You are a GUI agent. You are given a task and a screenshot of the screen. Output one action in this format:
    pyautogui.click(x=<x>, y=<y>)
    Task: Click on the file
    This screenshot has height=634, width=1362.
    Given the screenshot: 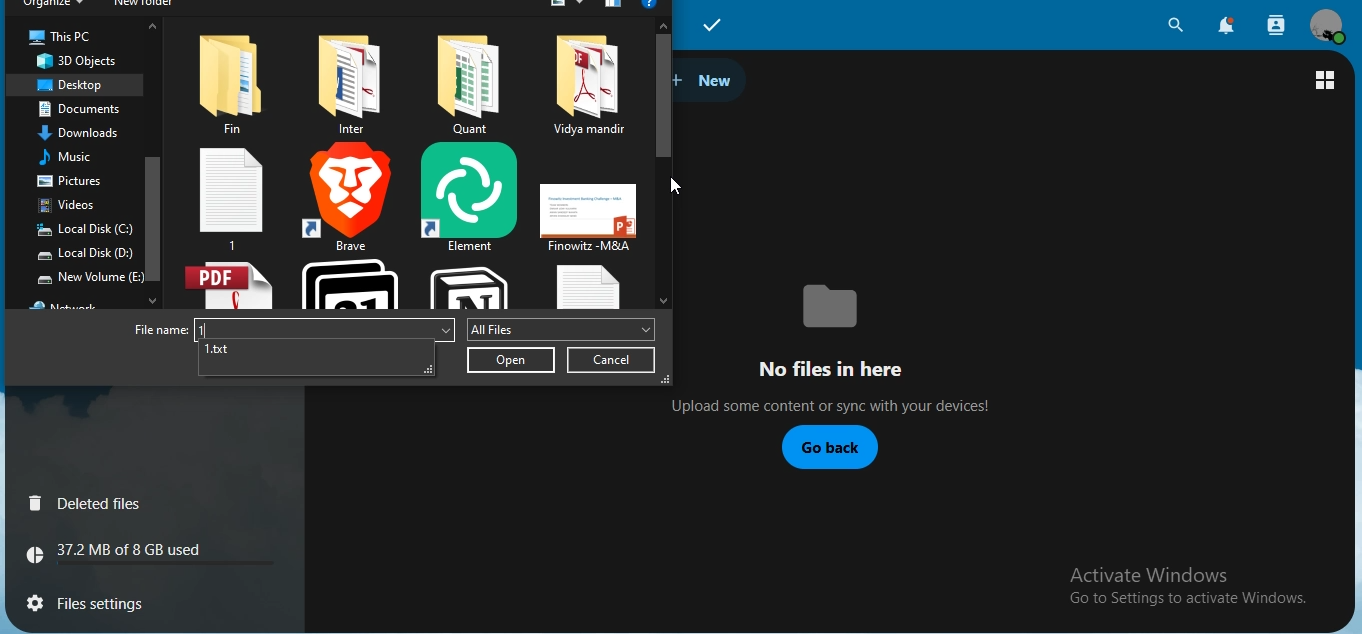 What is the action you would take?
    pyautogui.click(x=464, y=86)
    